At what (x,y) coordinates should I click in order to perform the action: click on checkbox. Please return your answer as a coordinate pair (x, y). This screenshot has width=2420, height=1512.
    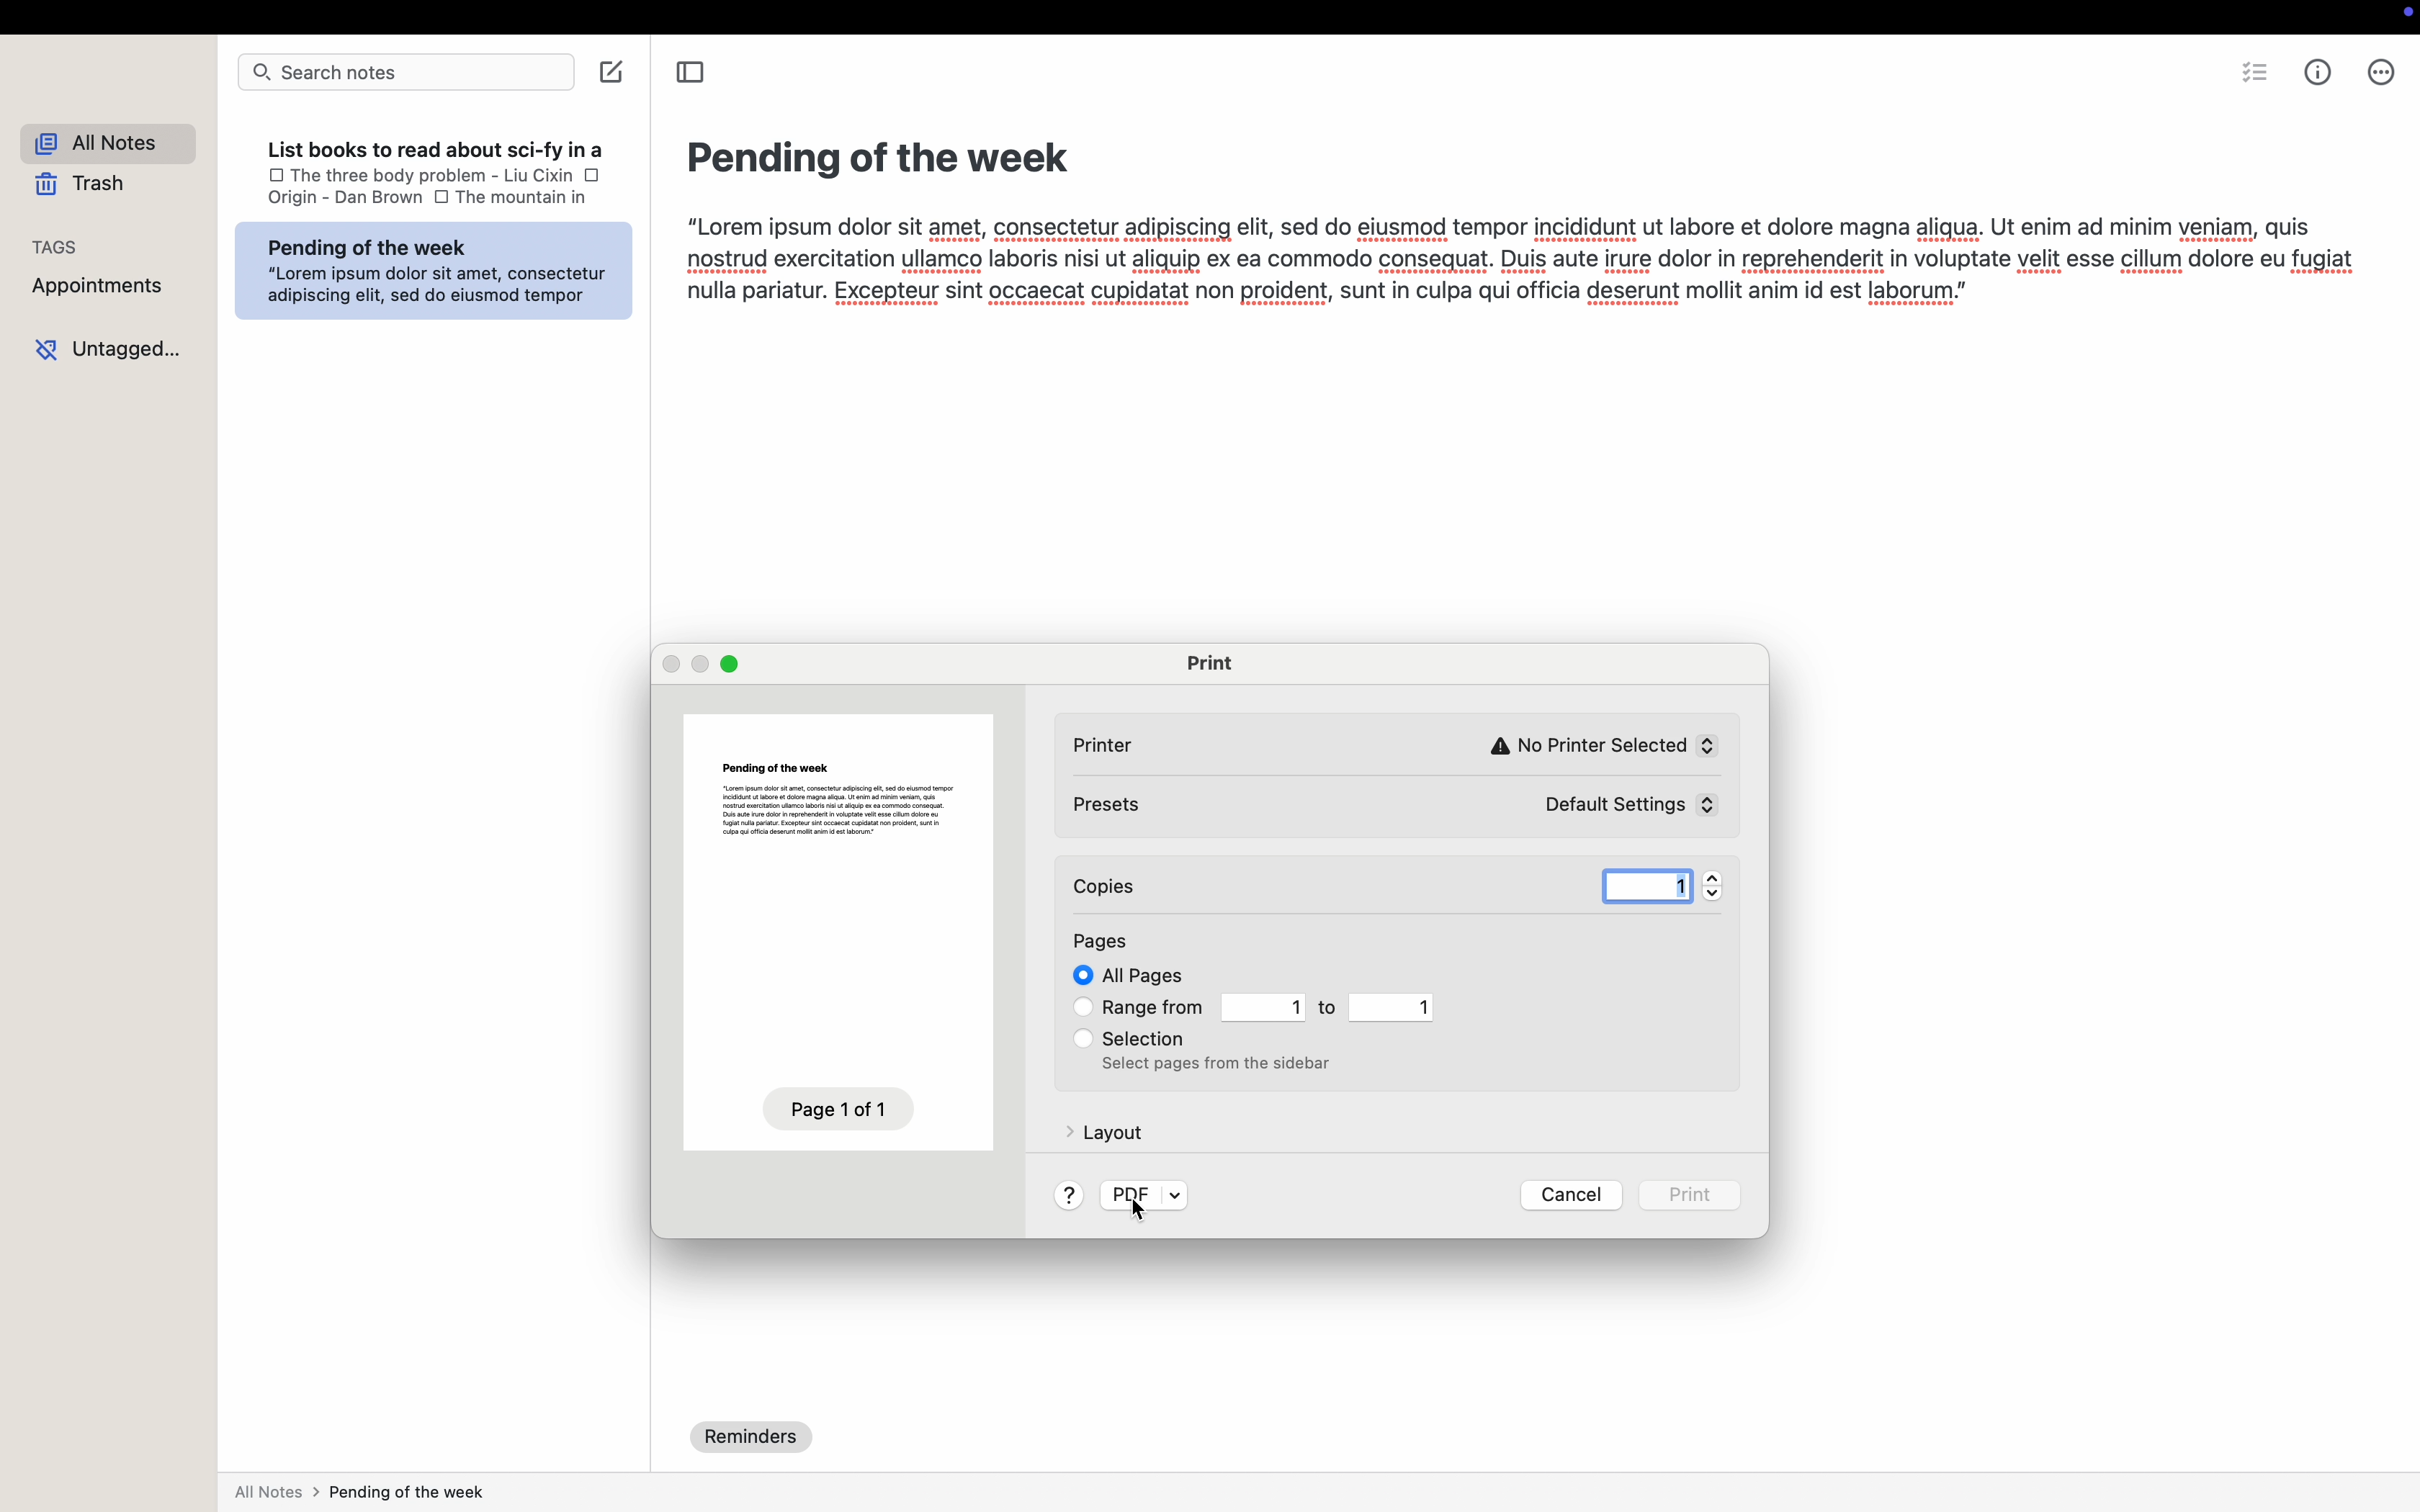
    Looking at the image, I should click on (1079, 1037).